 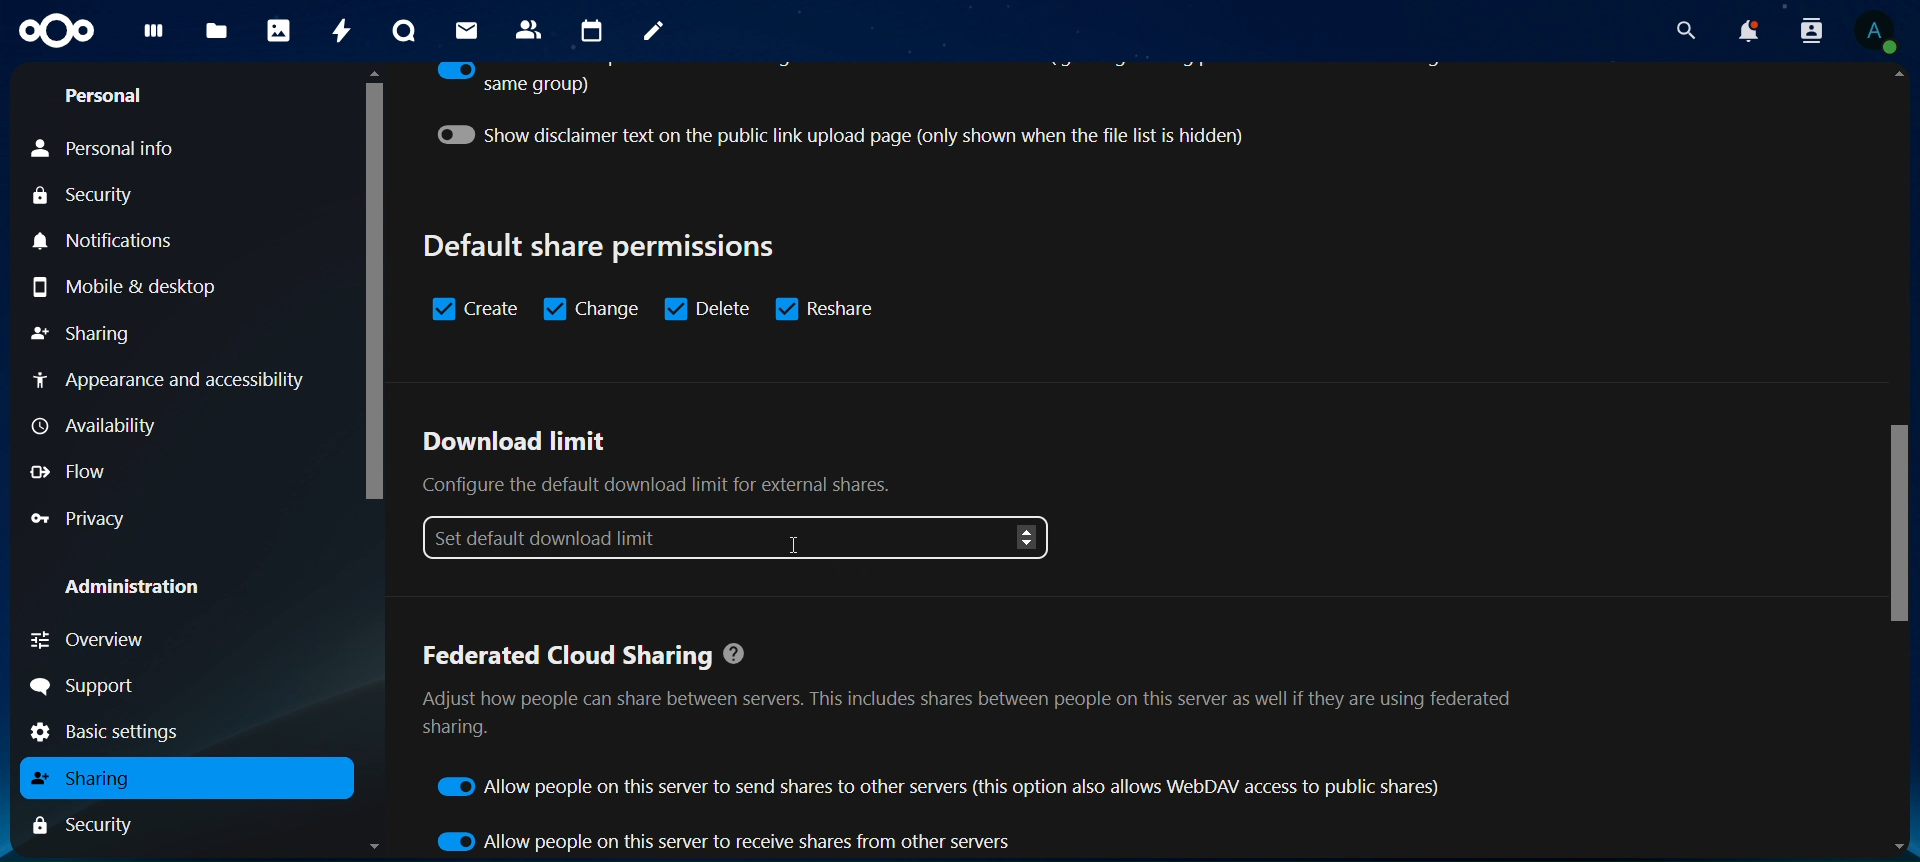 I want to click on overview, so click(x=104, y=637).